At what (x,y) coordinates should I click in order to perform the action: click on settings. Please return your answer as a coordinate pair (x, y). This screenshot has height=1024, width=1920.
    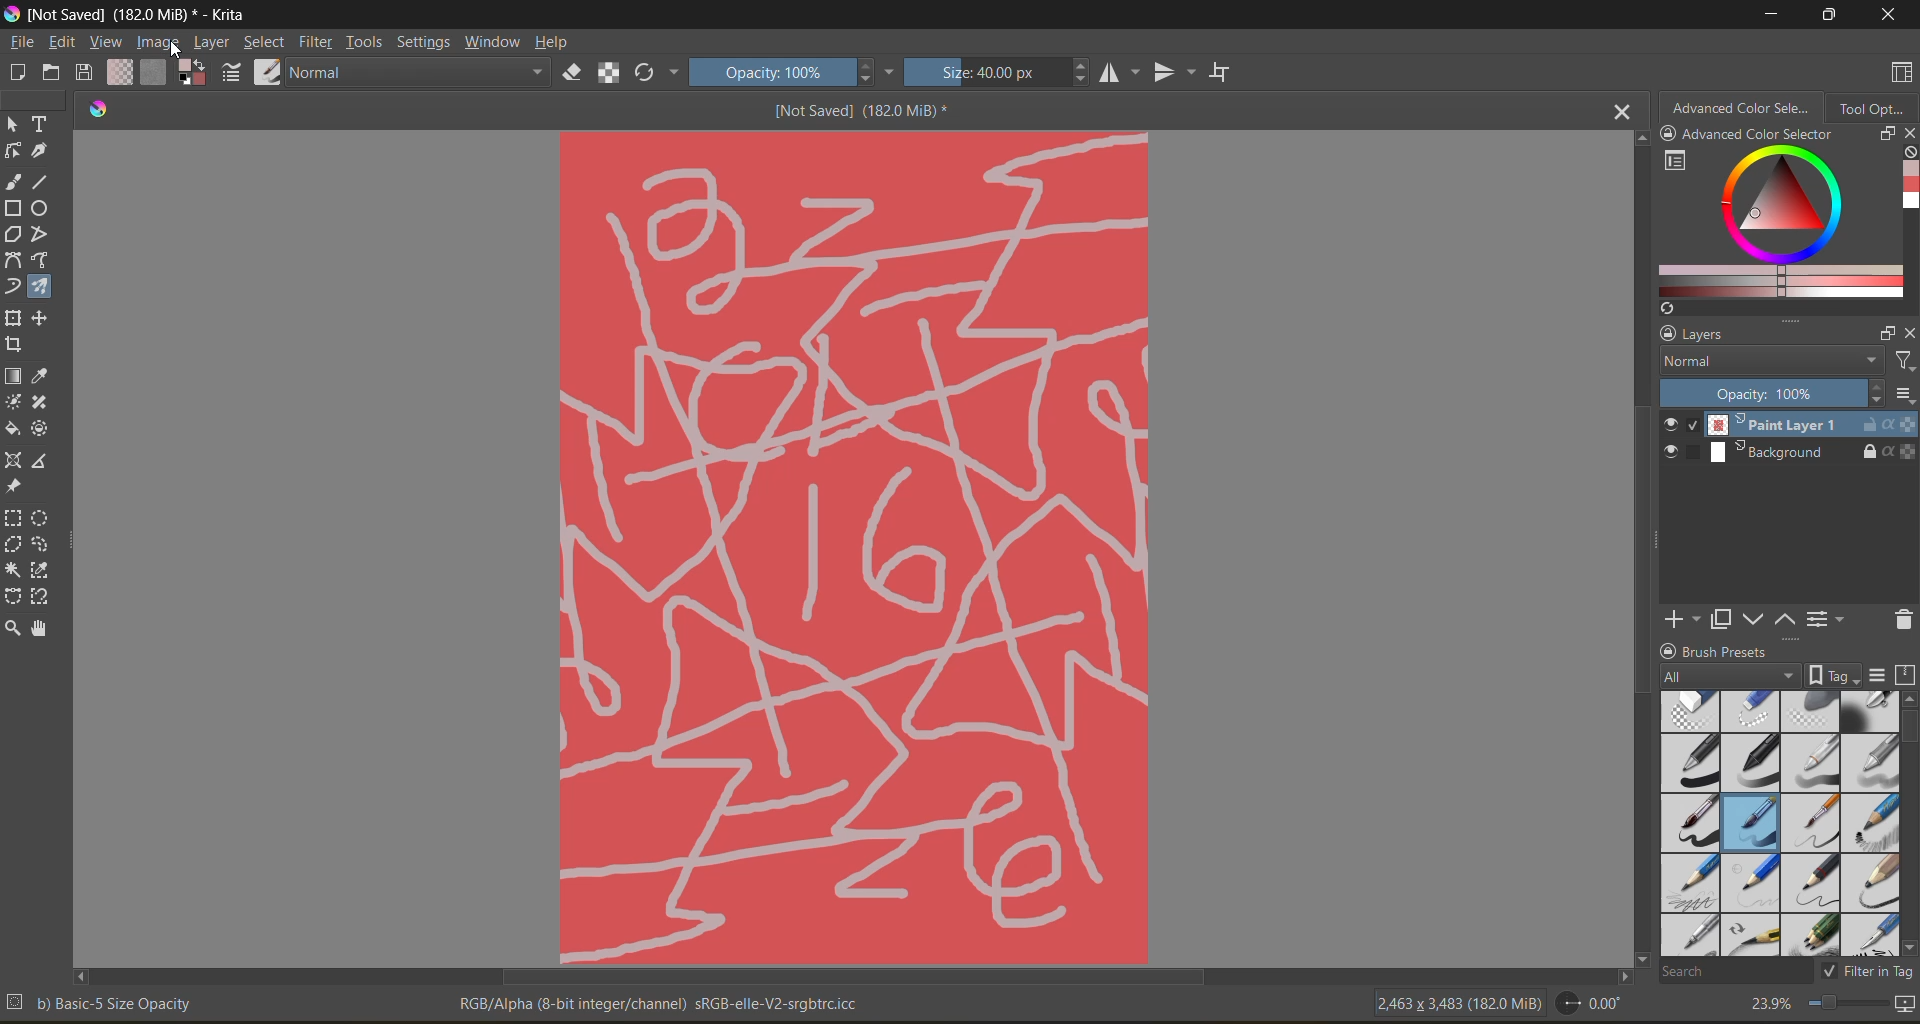
    Looking at the image, I should click on (424, 42).